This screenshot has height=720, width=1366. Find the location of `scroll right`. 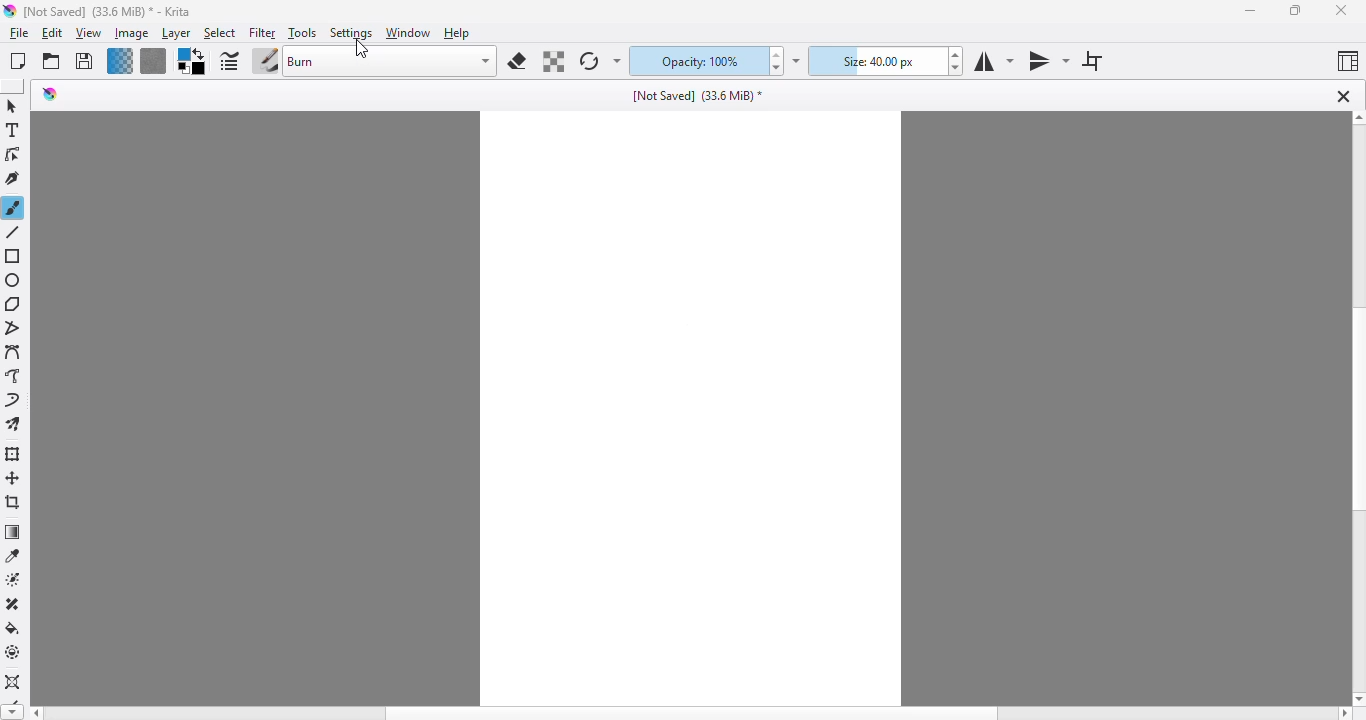

scroll right is located at coordinates (1343, 714).